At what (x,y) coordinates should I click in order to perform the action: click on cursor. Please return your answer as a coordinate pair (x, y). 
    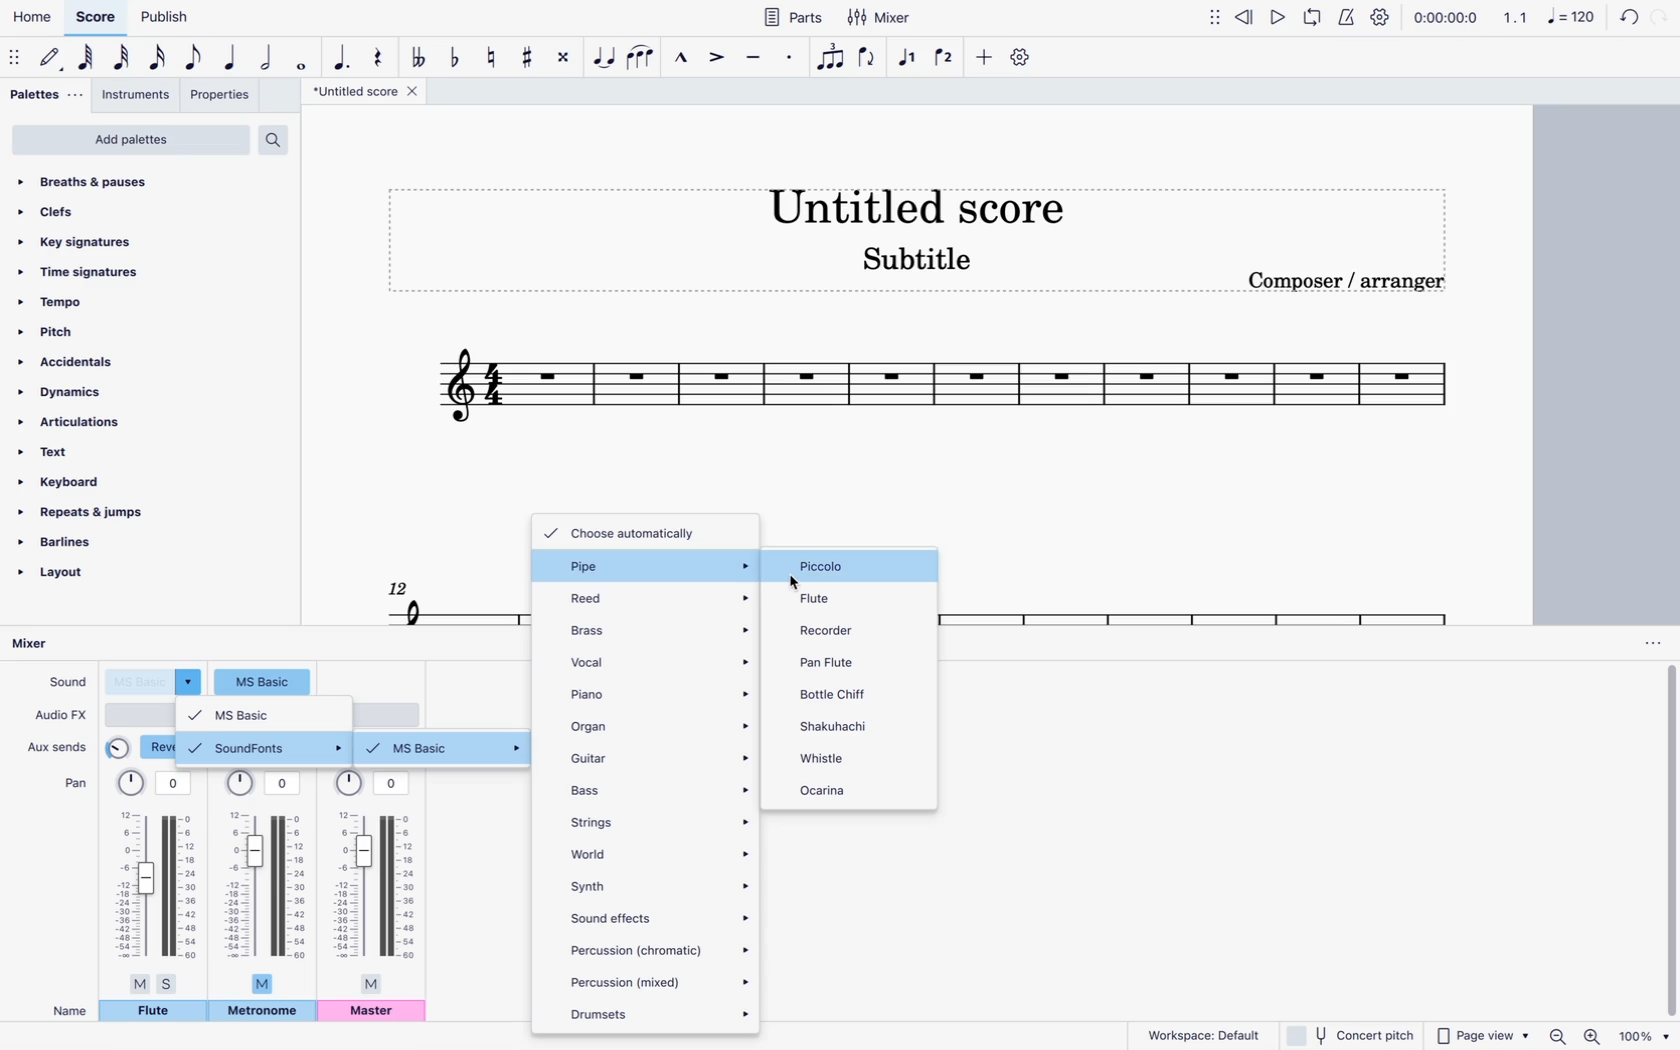
    Looking at the image, I should click on (796, 583).